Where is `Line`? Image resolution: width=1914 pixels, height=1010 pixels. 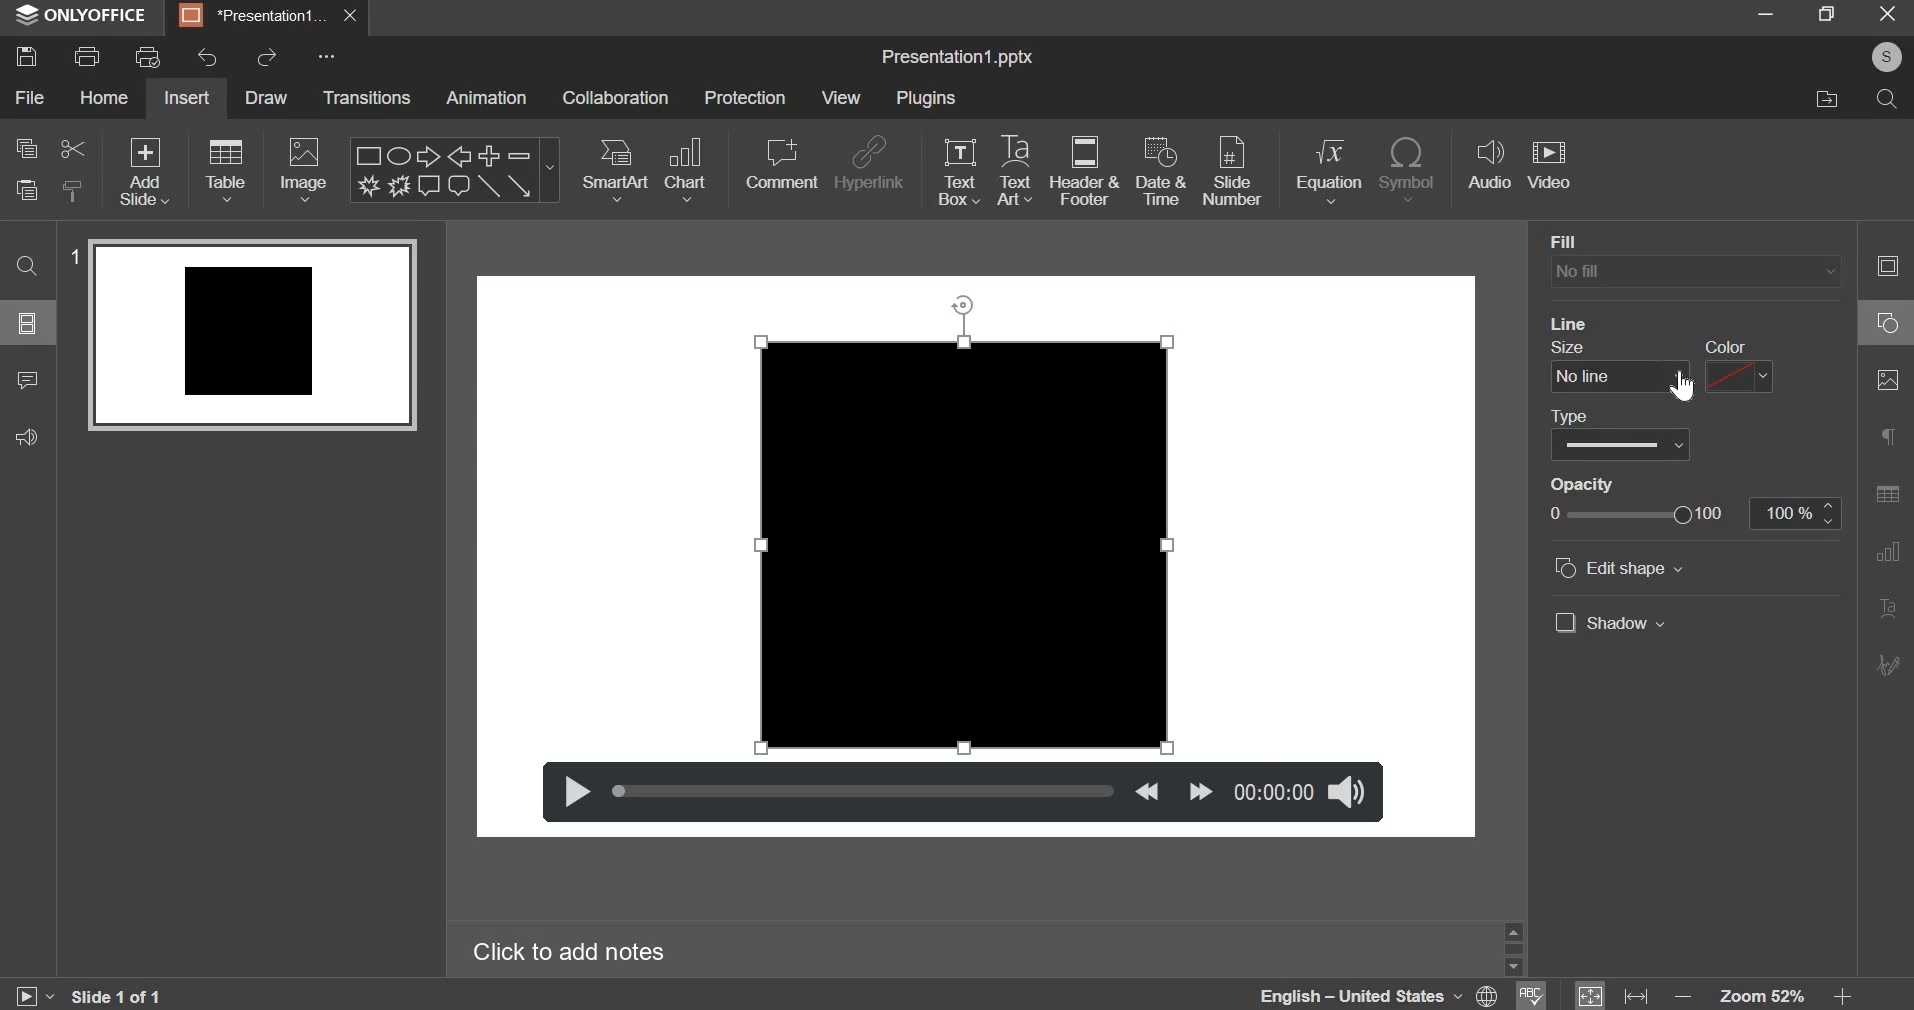 Line is located at coordinates (1580, 320).